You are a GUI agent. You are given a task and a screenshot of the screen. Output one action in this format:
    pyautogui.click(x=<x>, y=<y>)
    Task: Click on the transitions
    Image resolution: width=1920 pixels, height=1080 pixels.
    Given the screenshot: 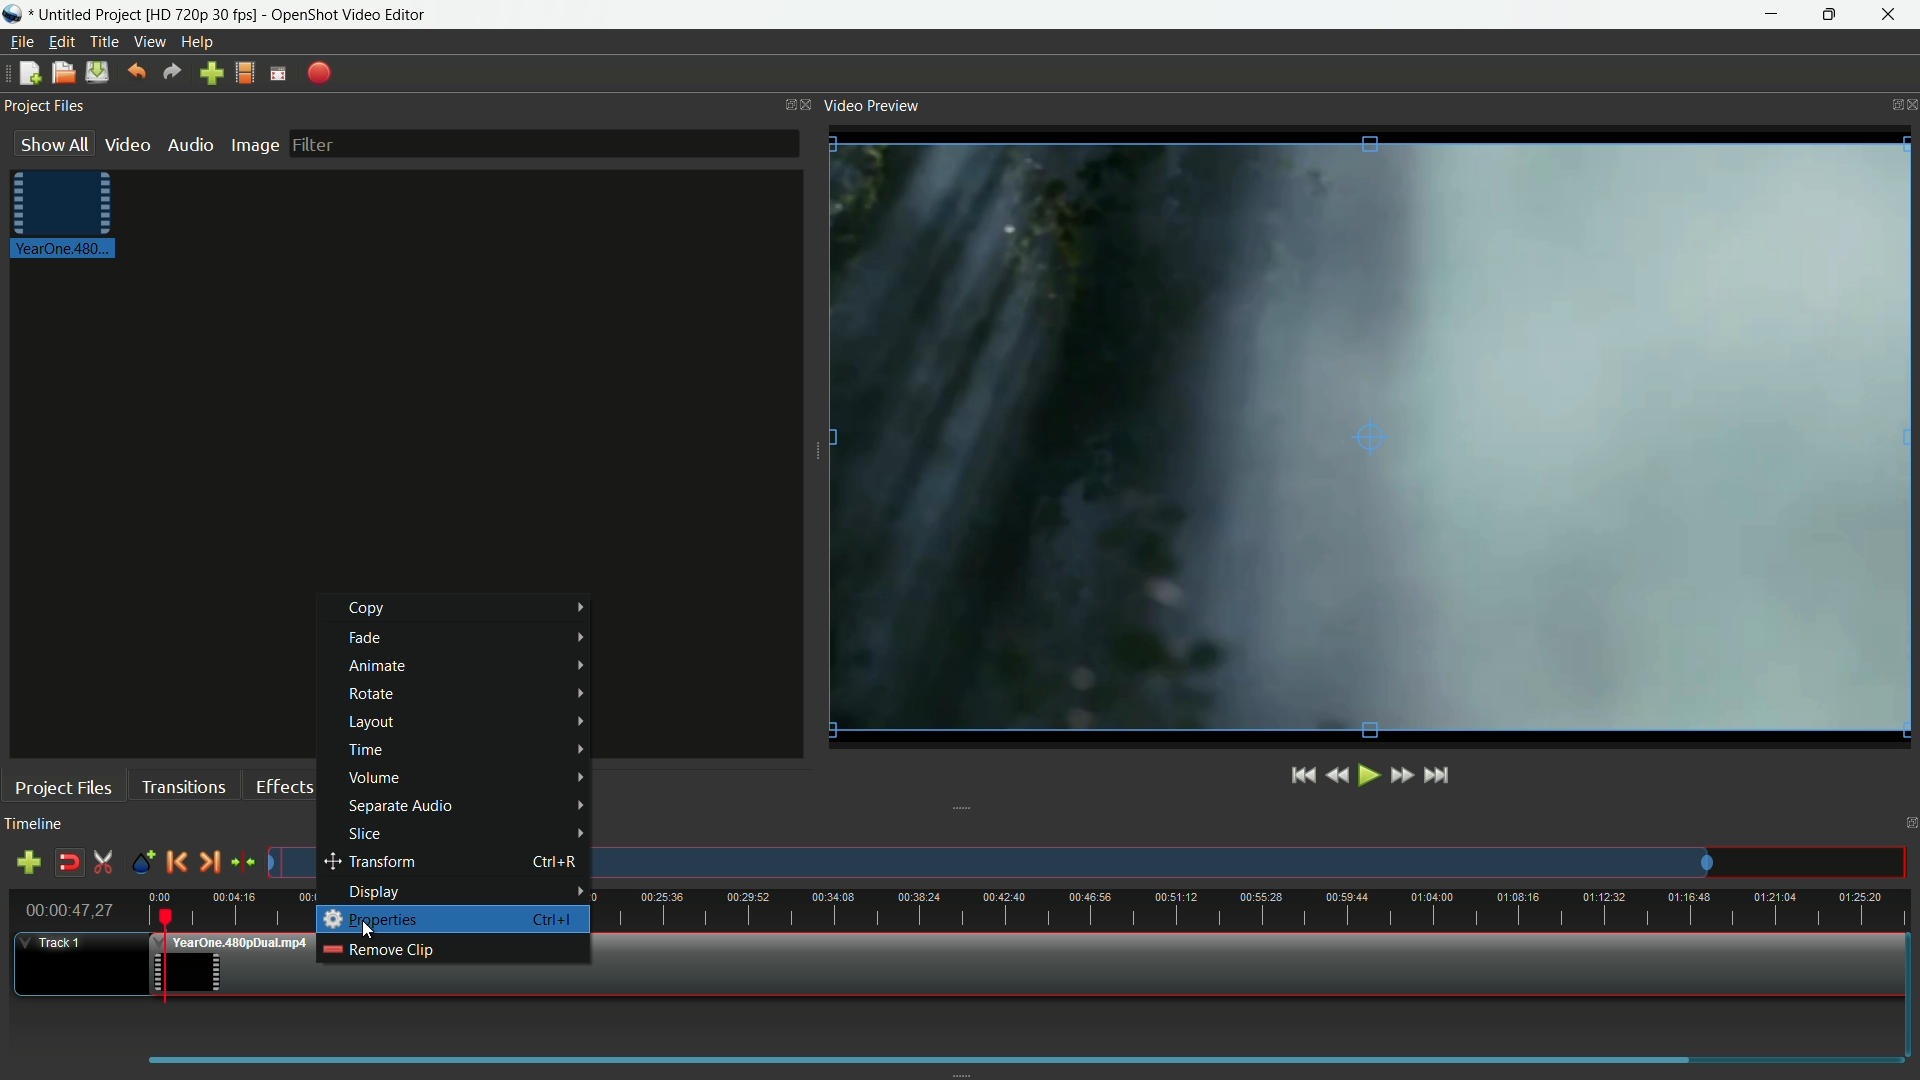 What is the action you would take?
    pyautogui.click(x=184, y=787)
    